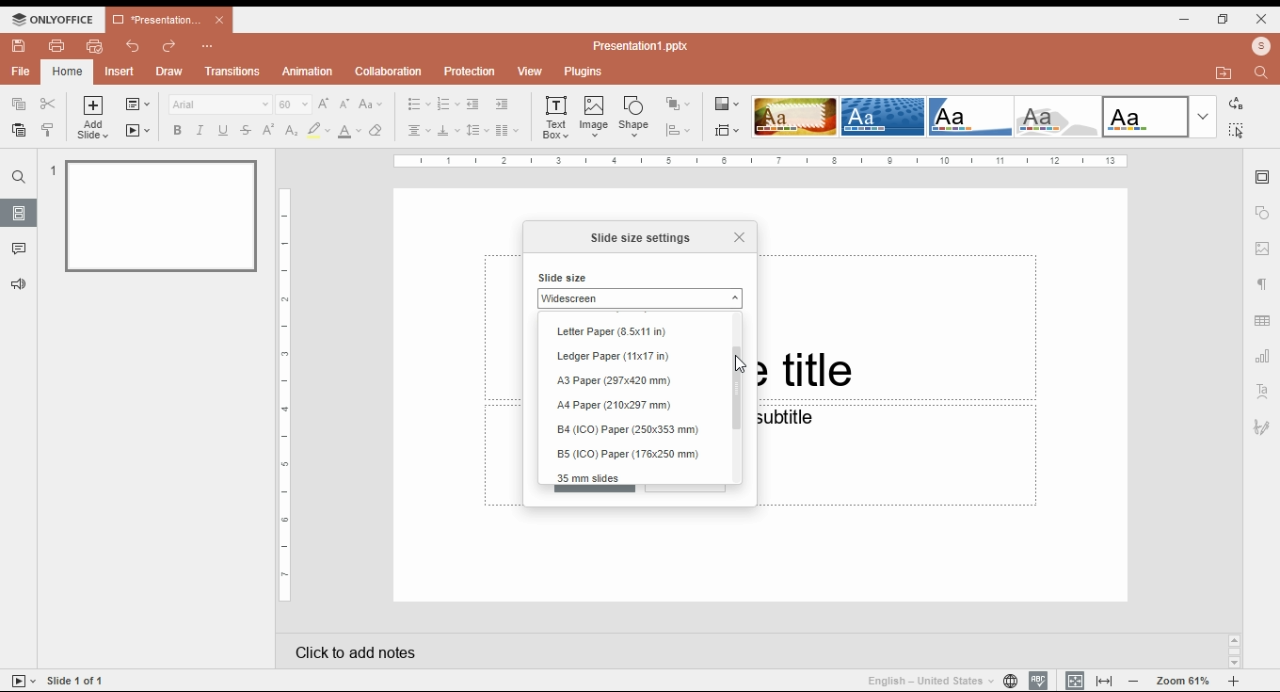 The width and height of the screenshot is (1280, 692). What do you see at coordinates (120, 72) in the screenshot?
I see `insert` at bounding box center [120, 72].